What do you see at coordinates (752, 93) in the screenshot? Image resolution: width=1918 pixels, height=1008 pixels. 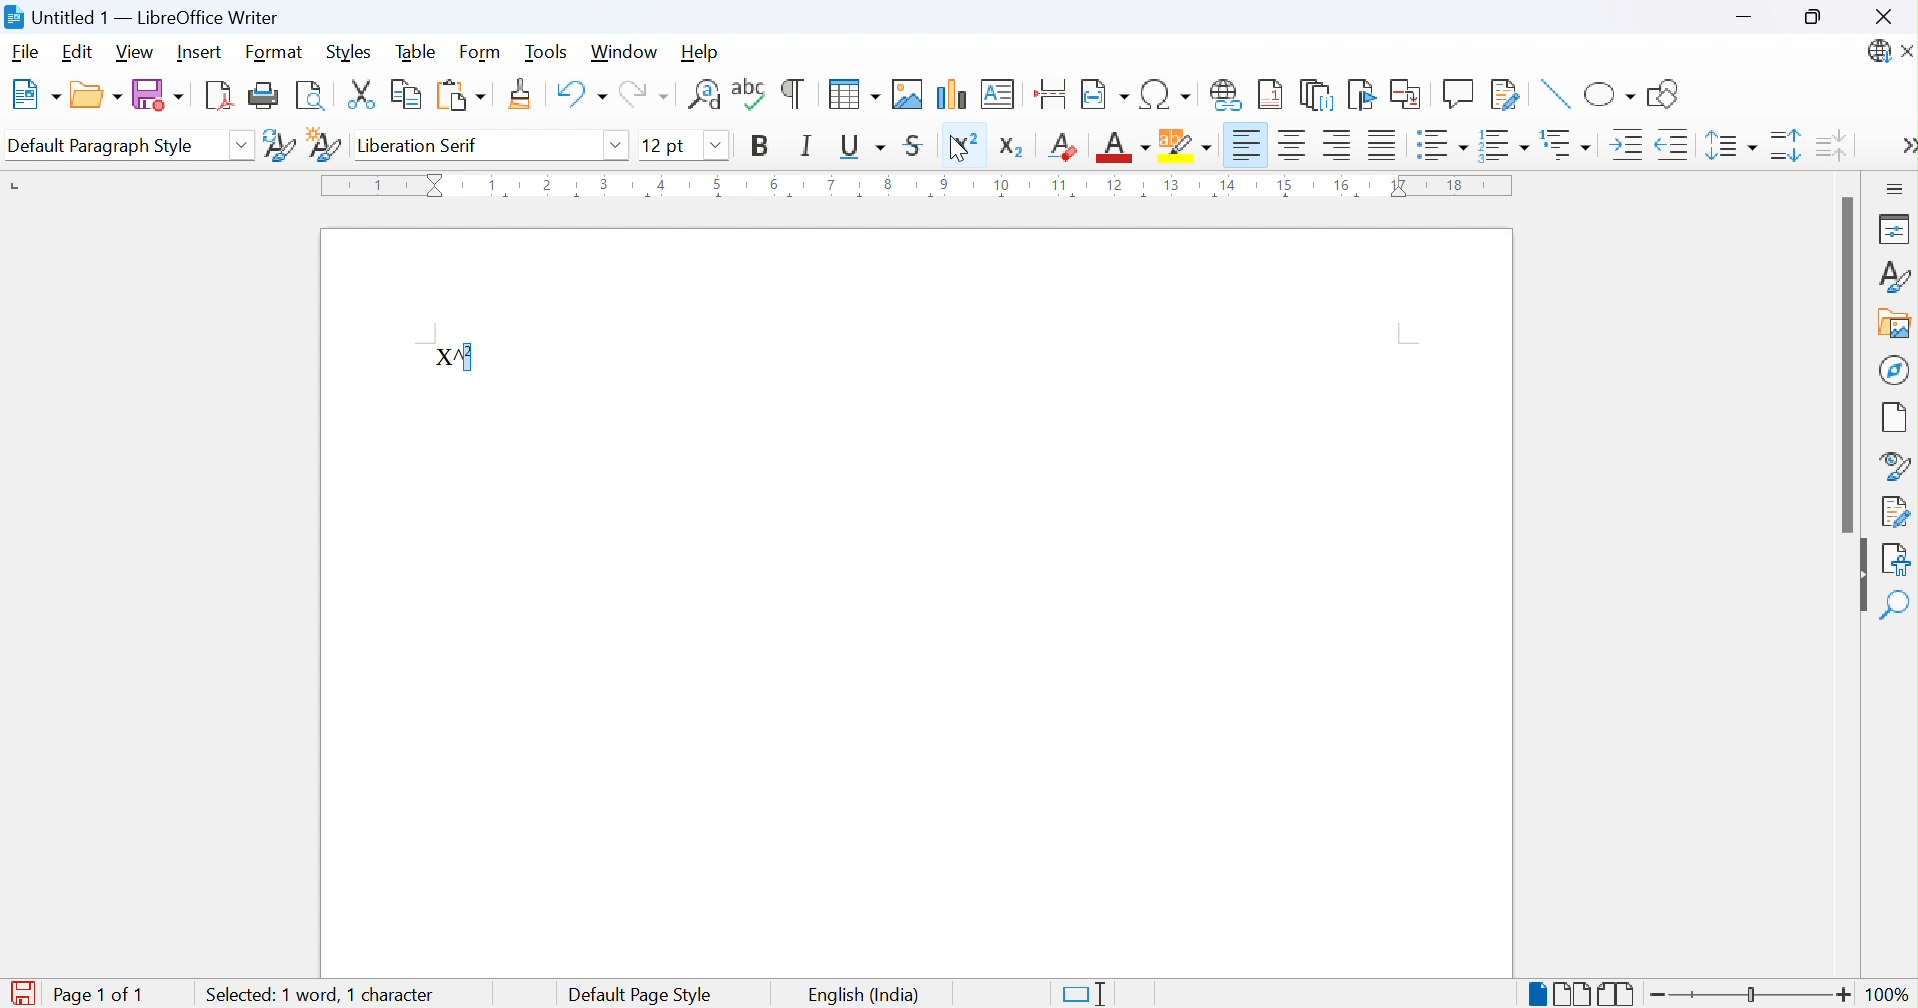 I see `Check spelling` at bounding box center [752, 93].